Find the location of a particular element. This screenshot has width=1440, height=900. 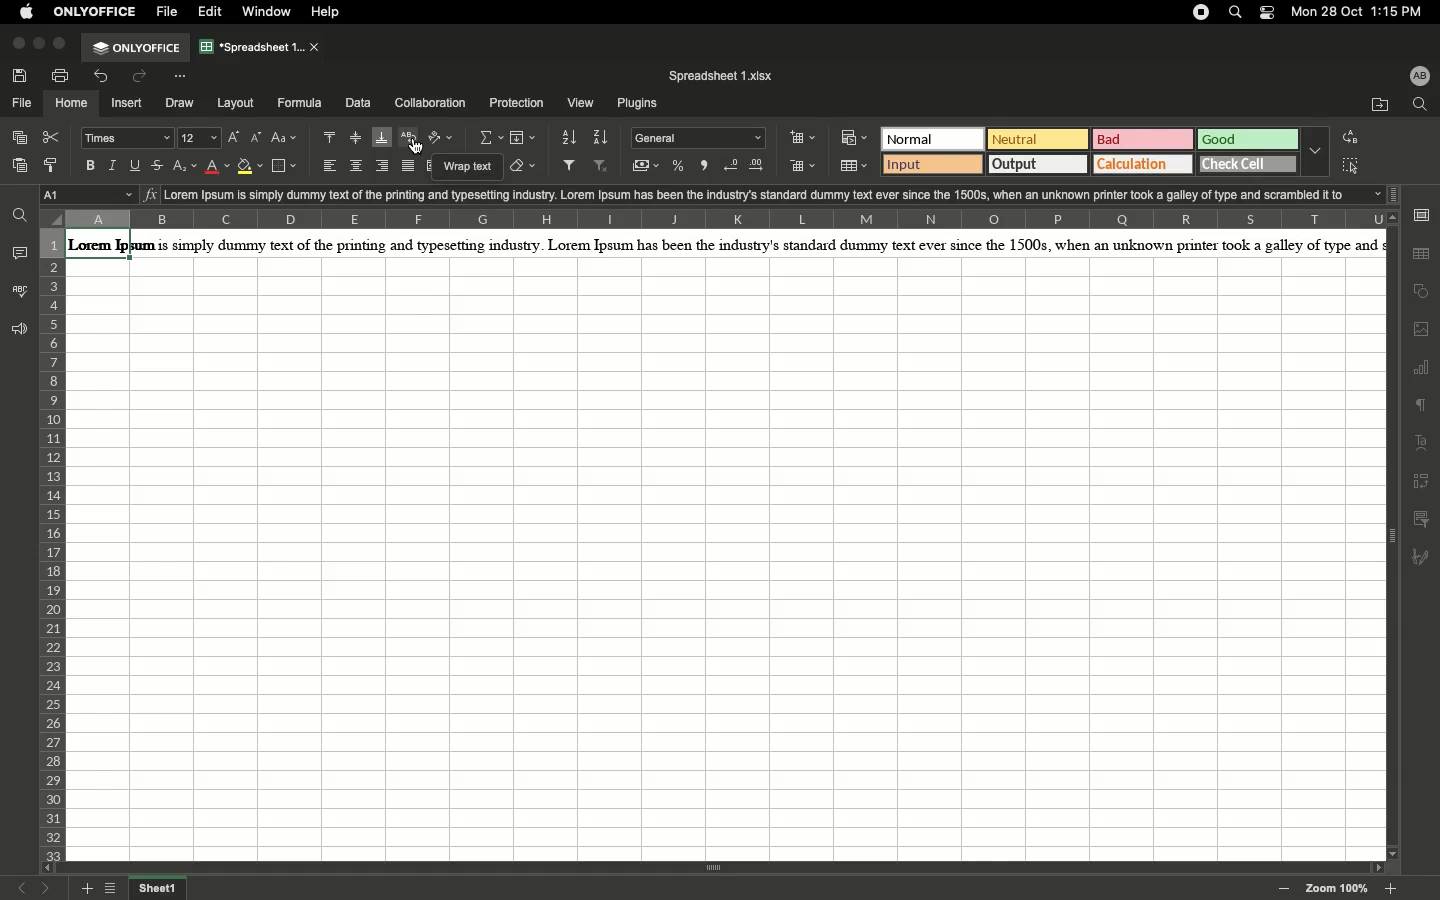

Conditional formatting is located at coordinates (854, 137).